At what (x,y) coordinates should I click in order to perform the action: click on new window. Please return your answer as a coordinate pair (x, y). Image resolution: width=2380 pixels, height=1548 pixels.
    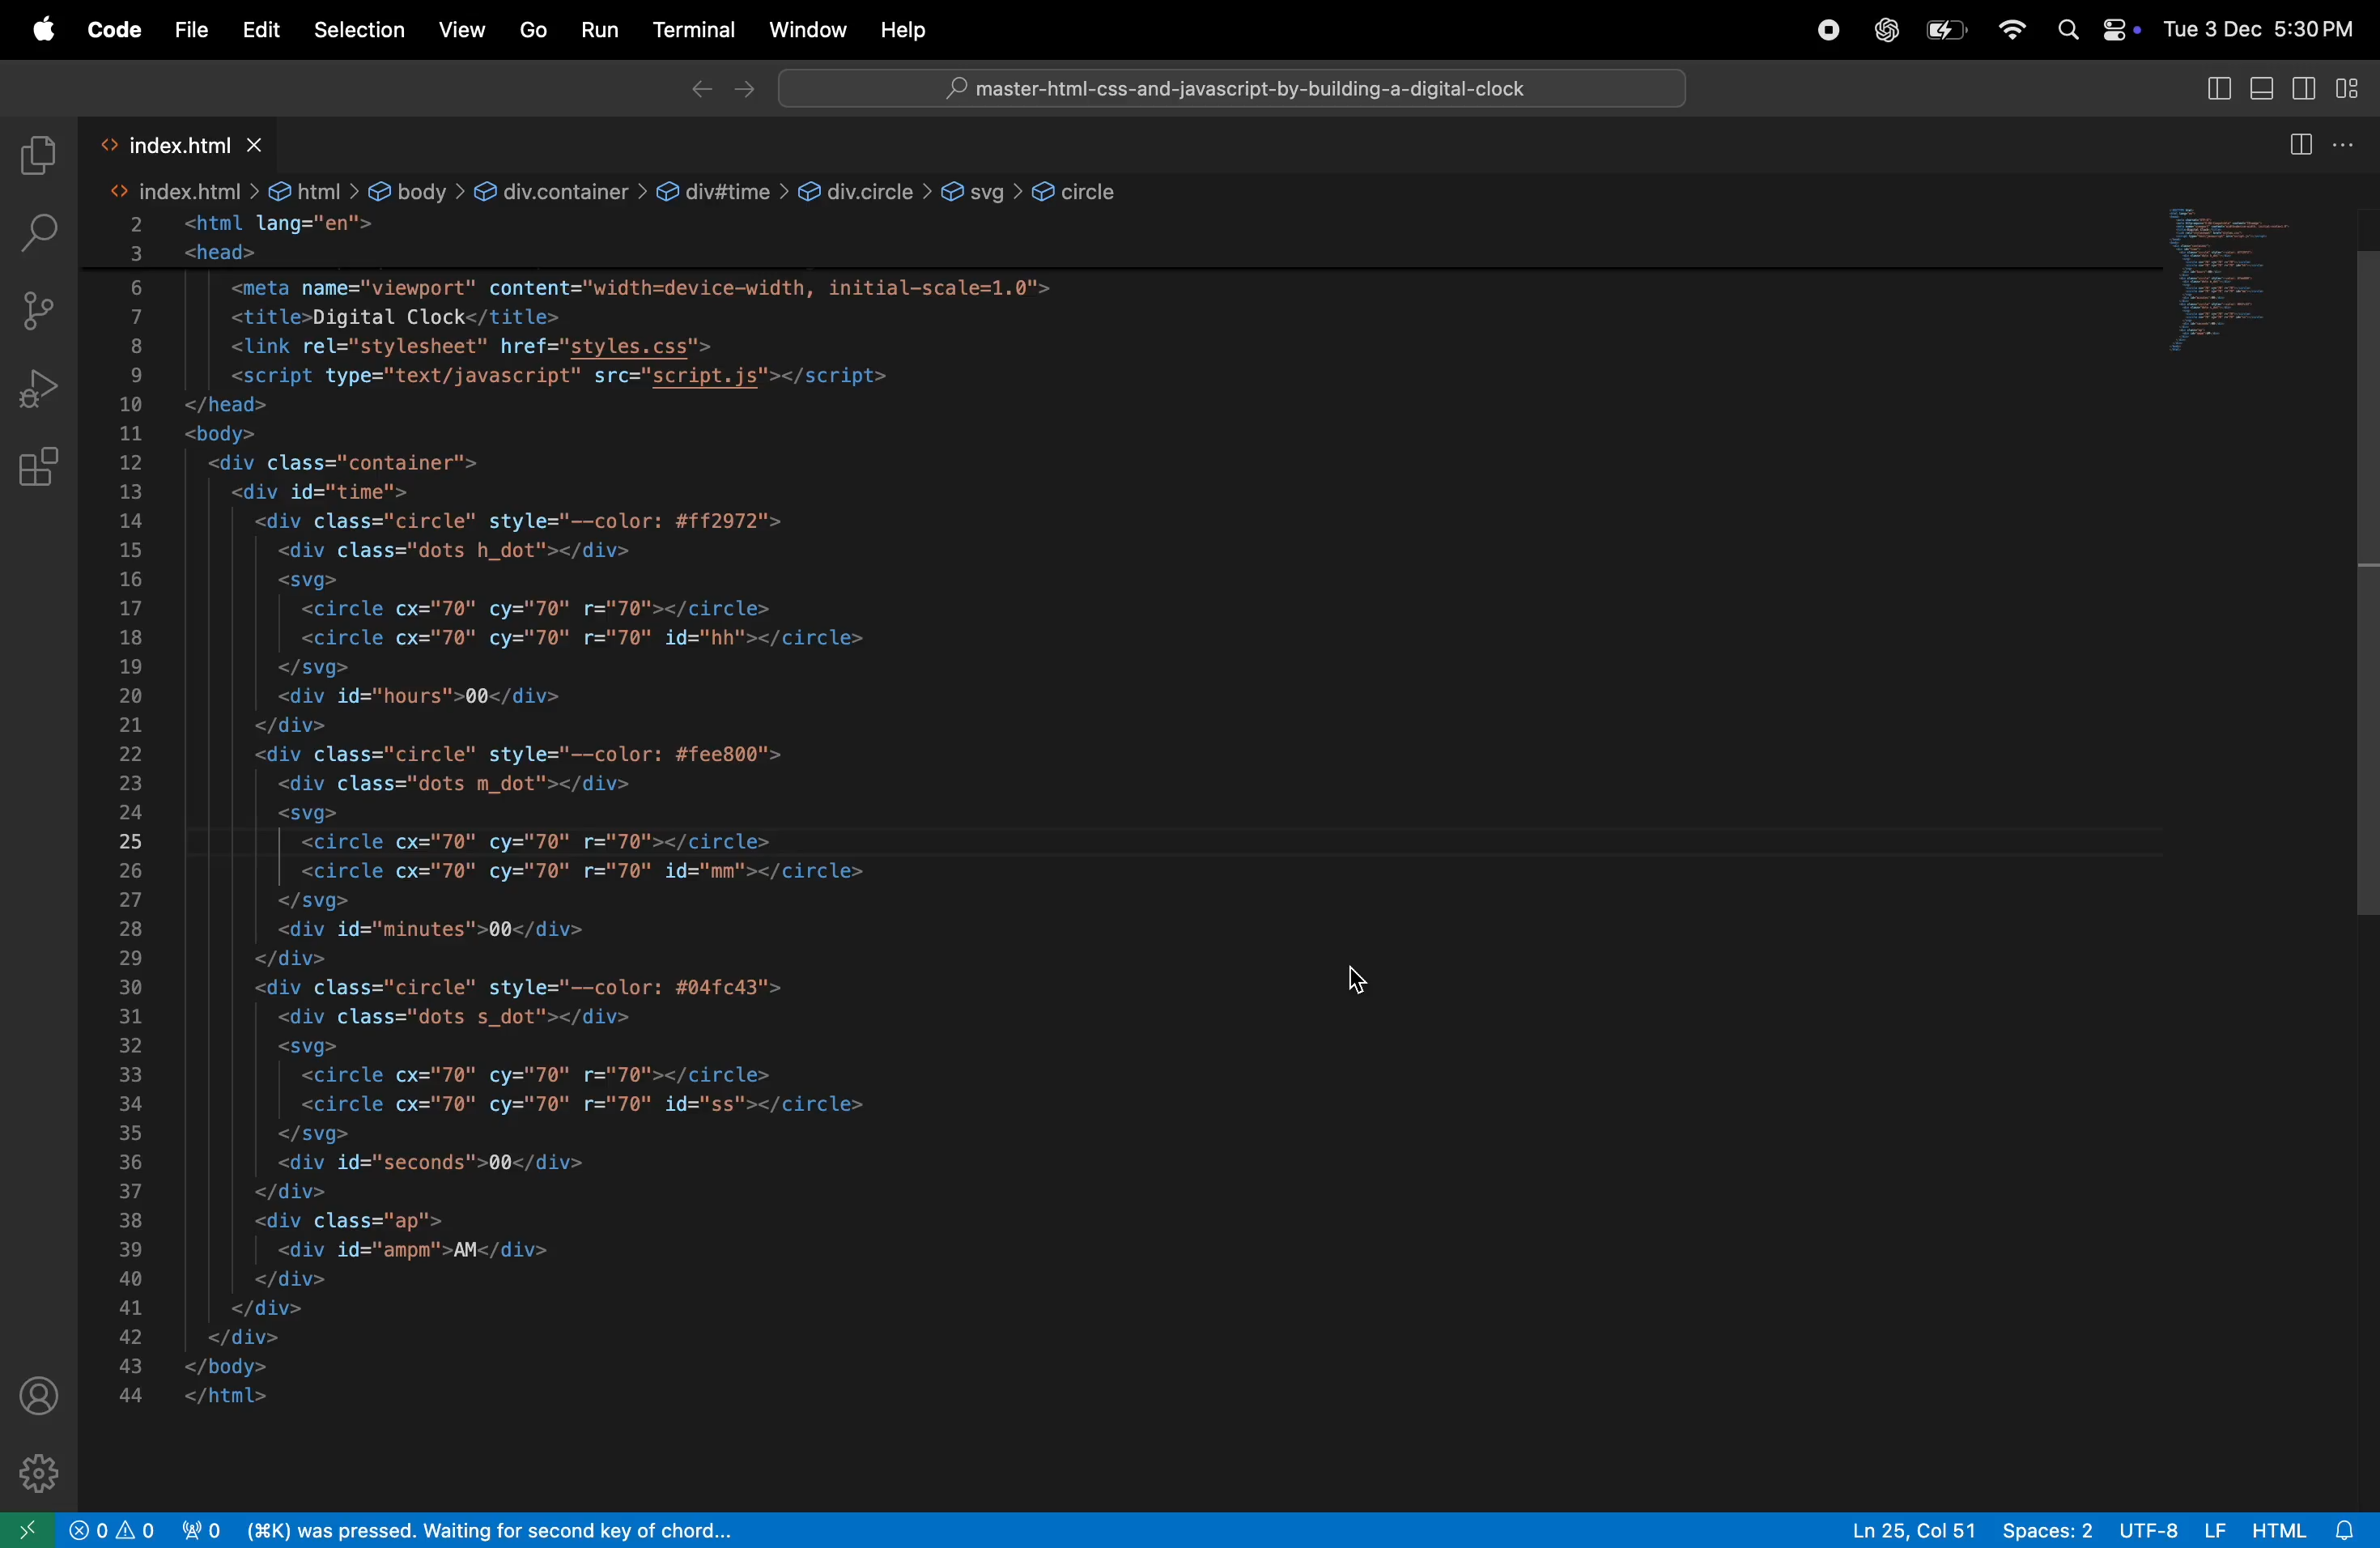
    Looking at the image, I should click on (24, 1529).